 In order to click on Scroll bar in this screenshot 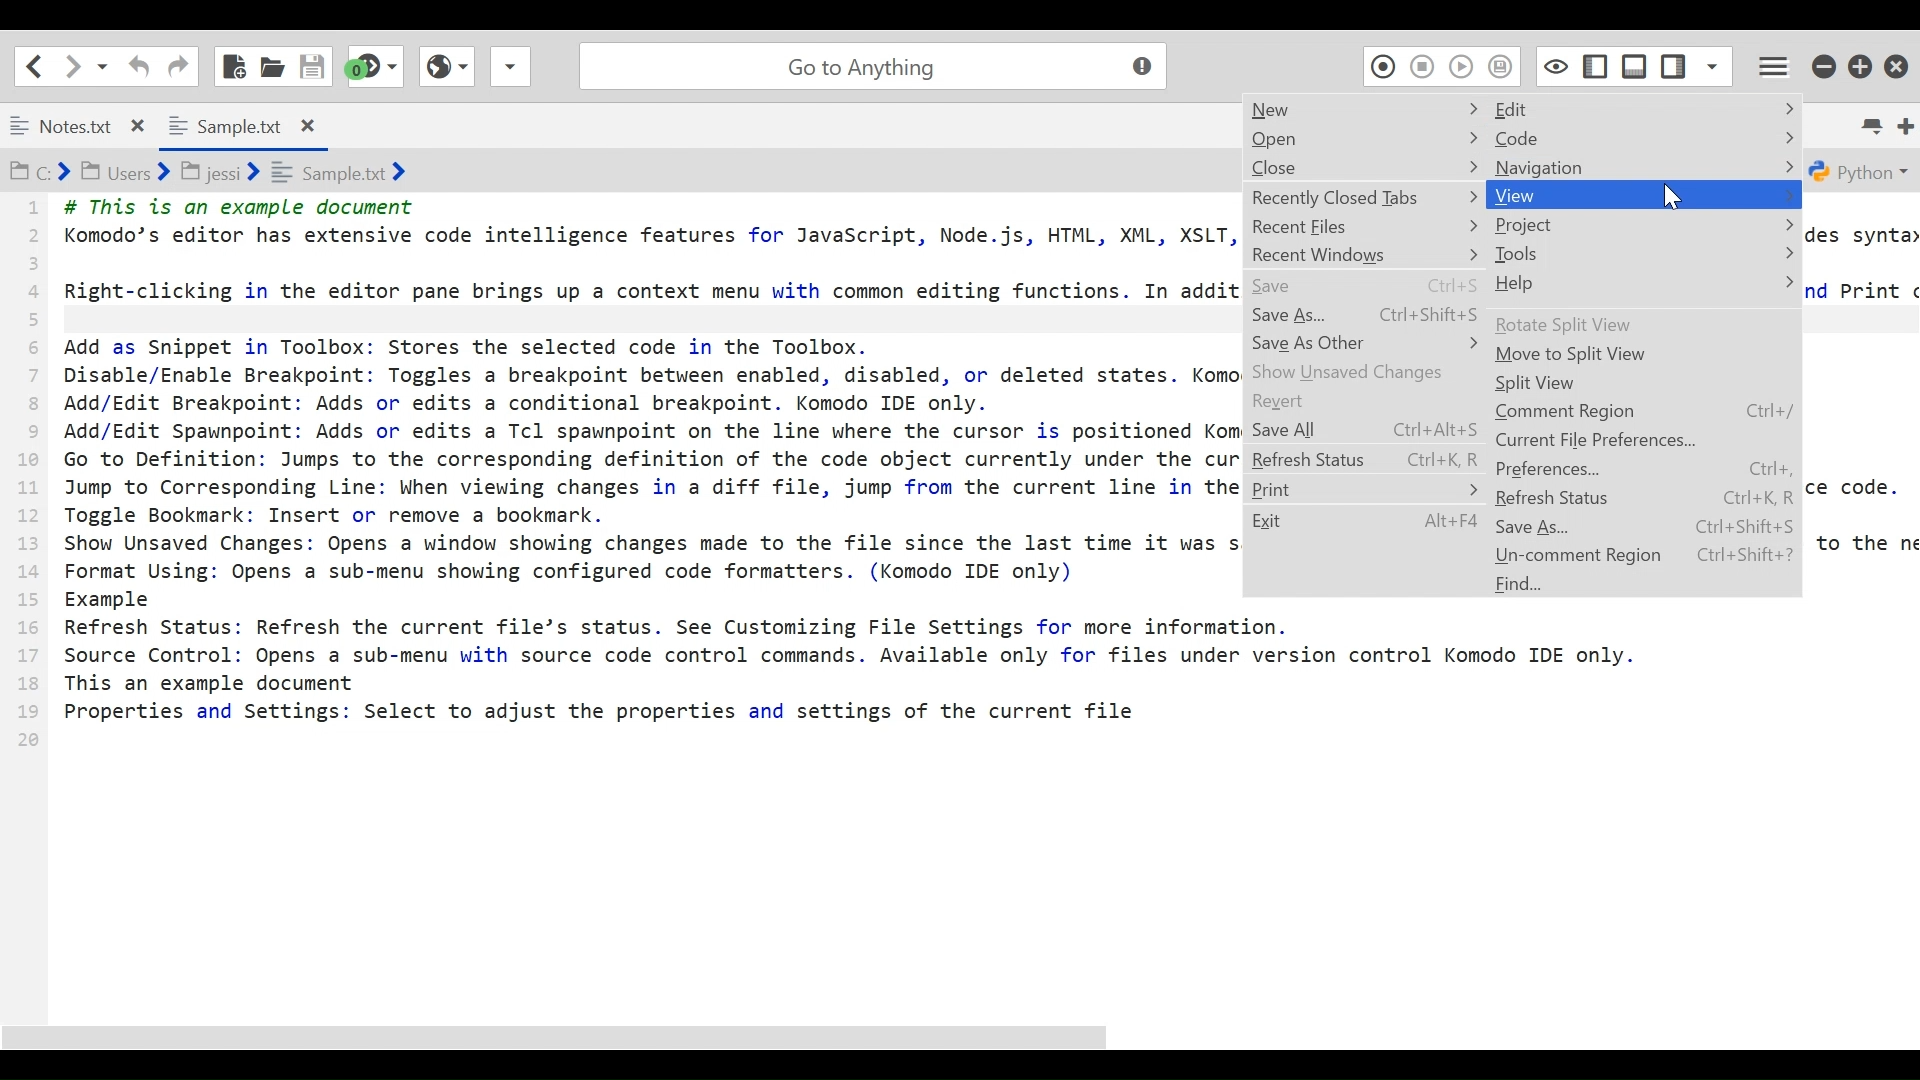, I will do `click(959, 1032)`.